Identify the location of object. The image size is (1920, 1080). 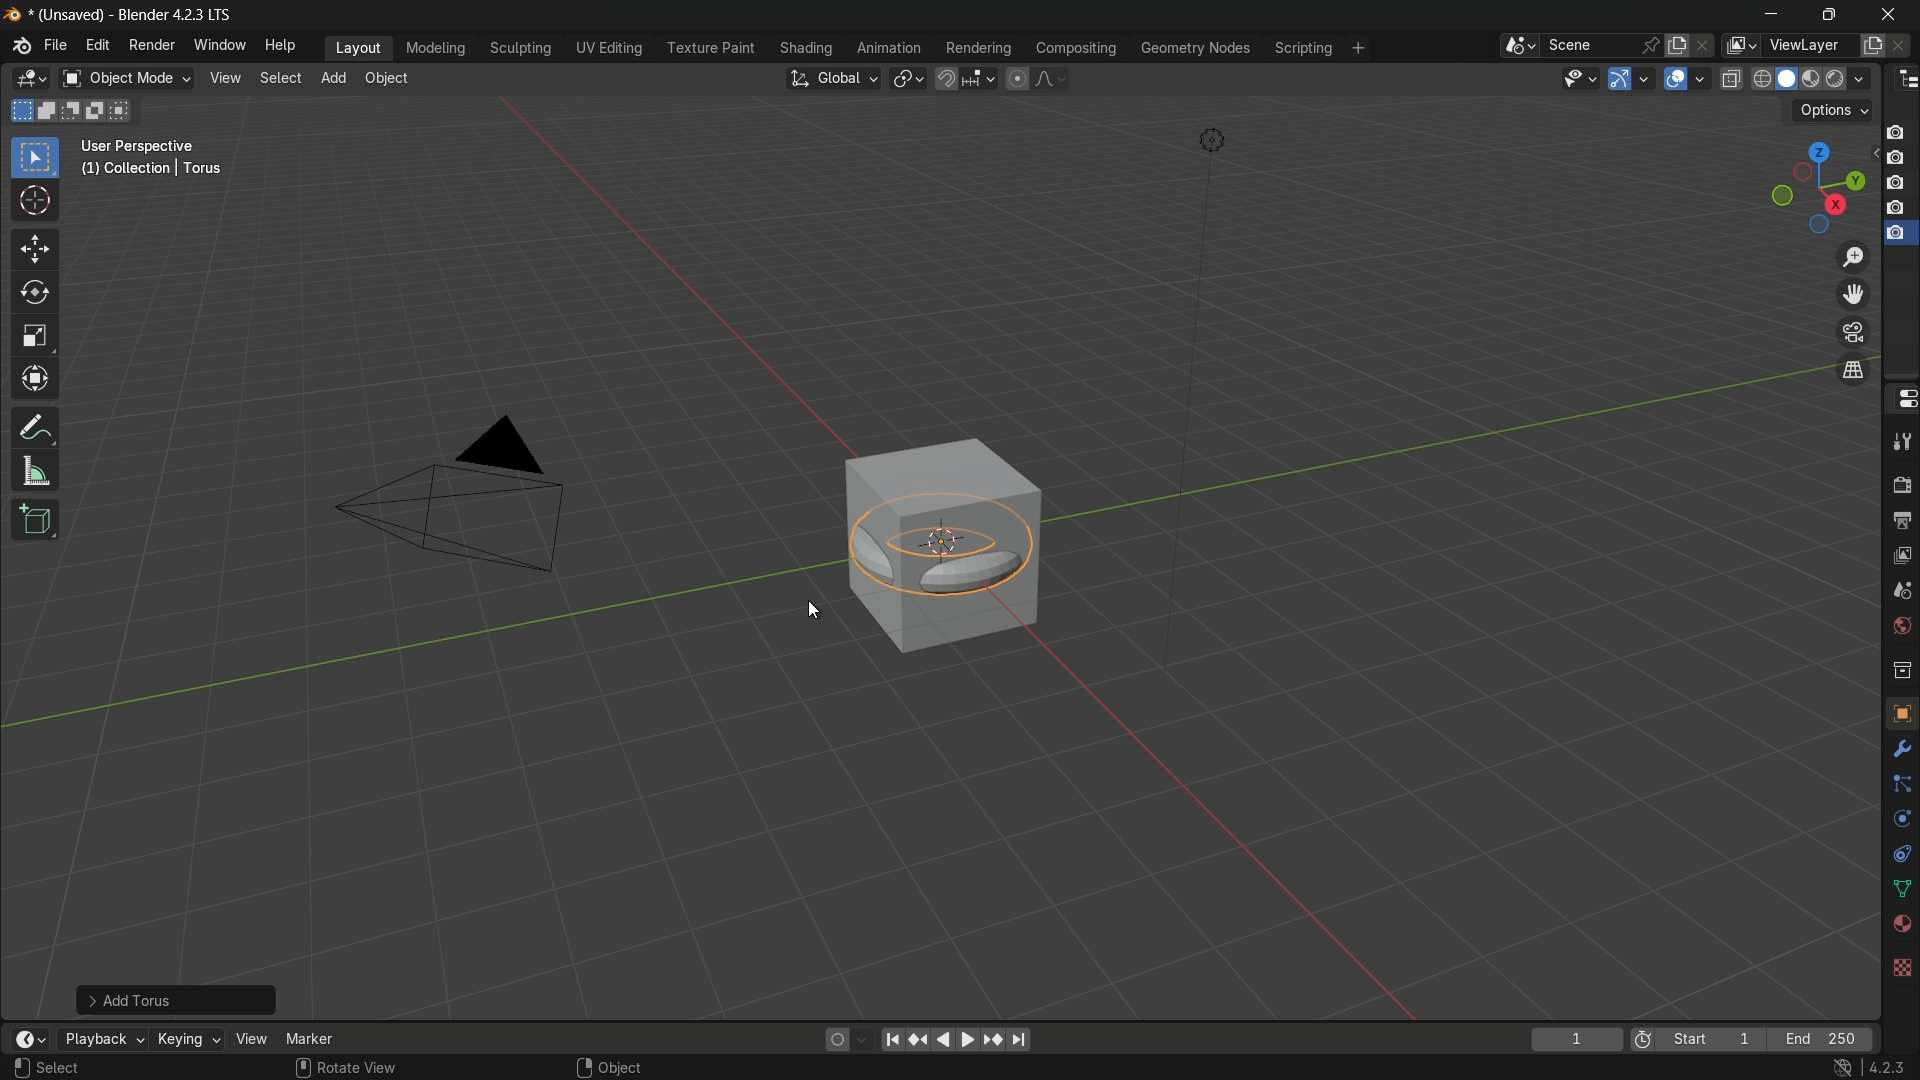
(386, 78).